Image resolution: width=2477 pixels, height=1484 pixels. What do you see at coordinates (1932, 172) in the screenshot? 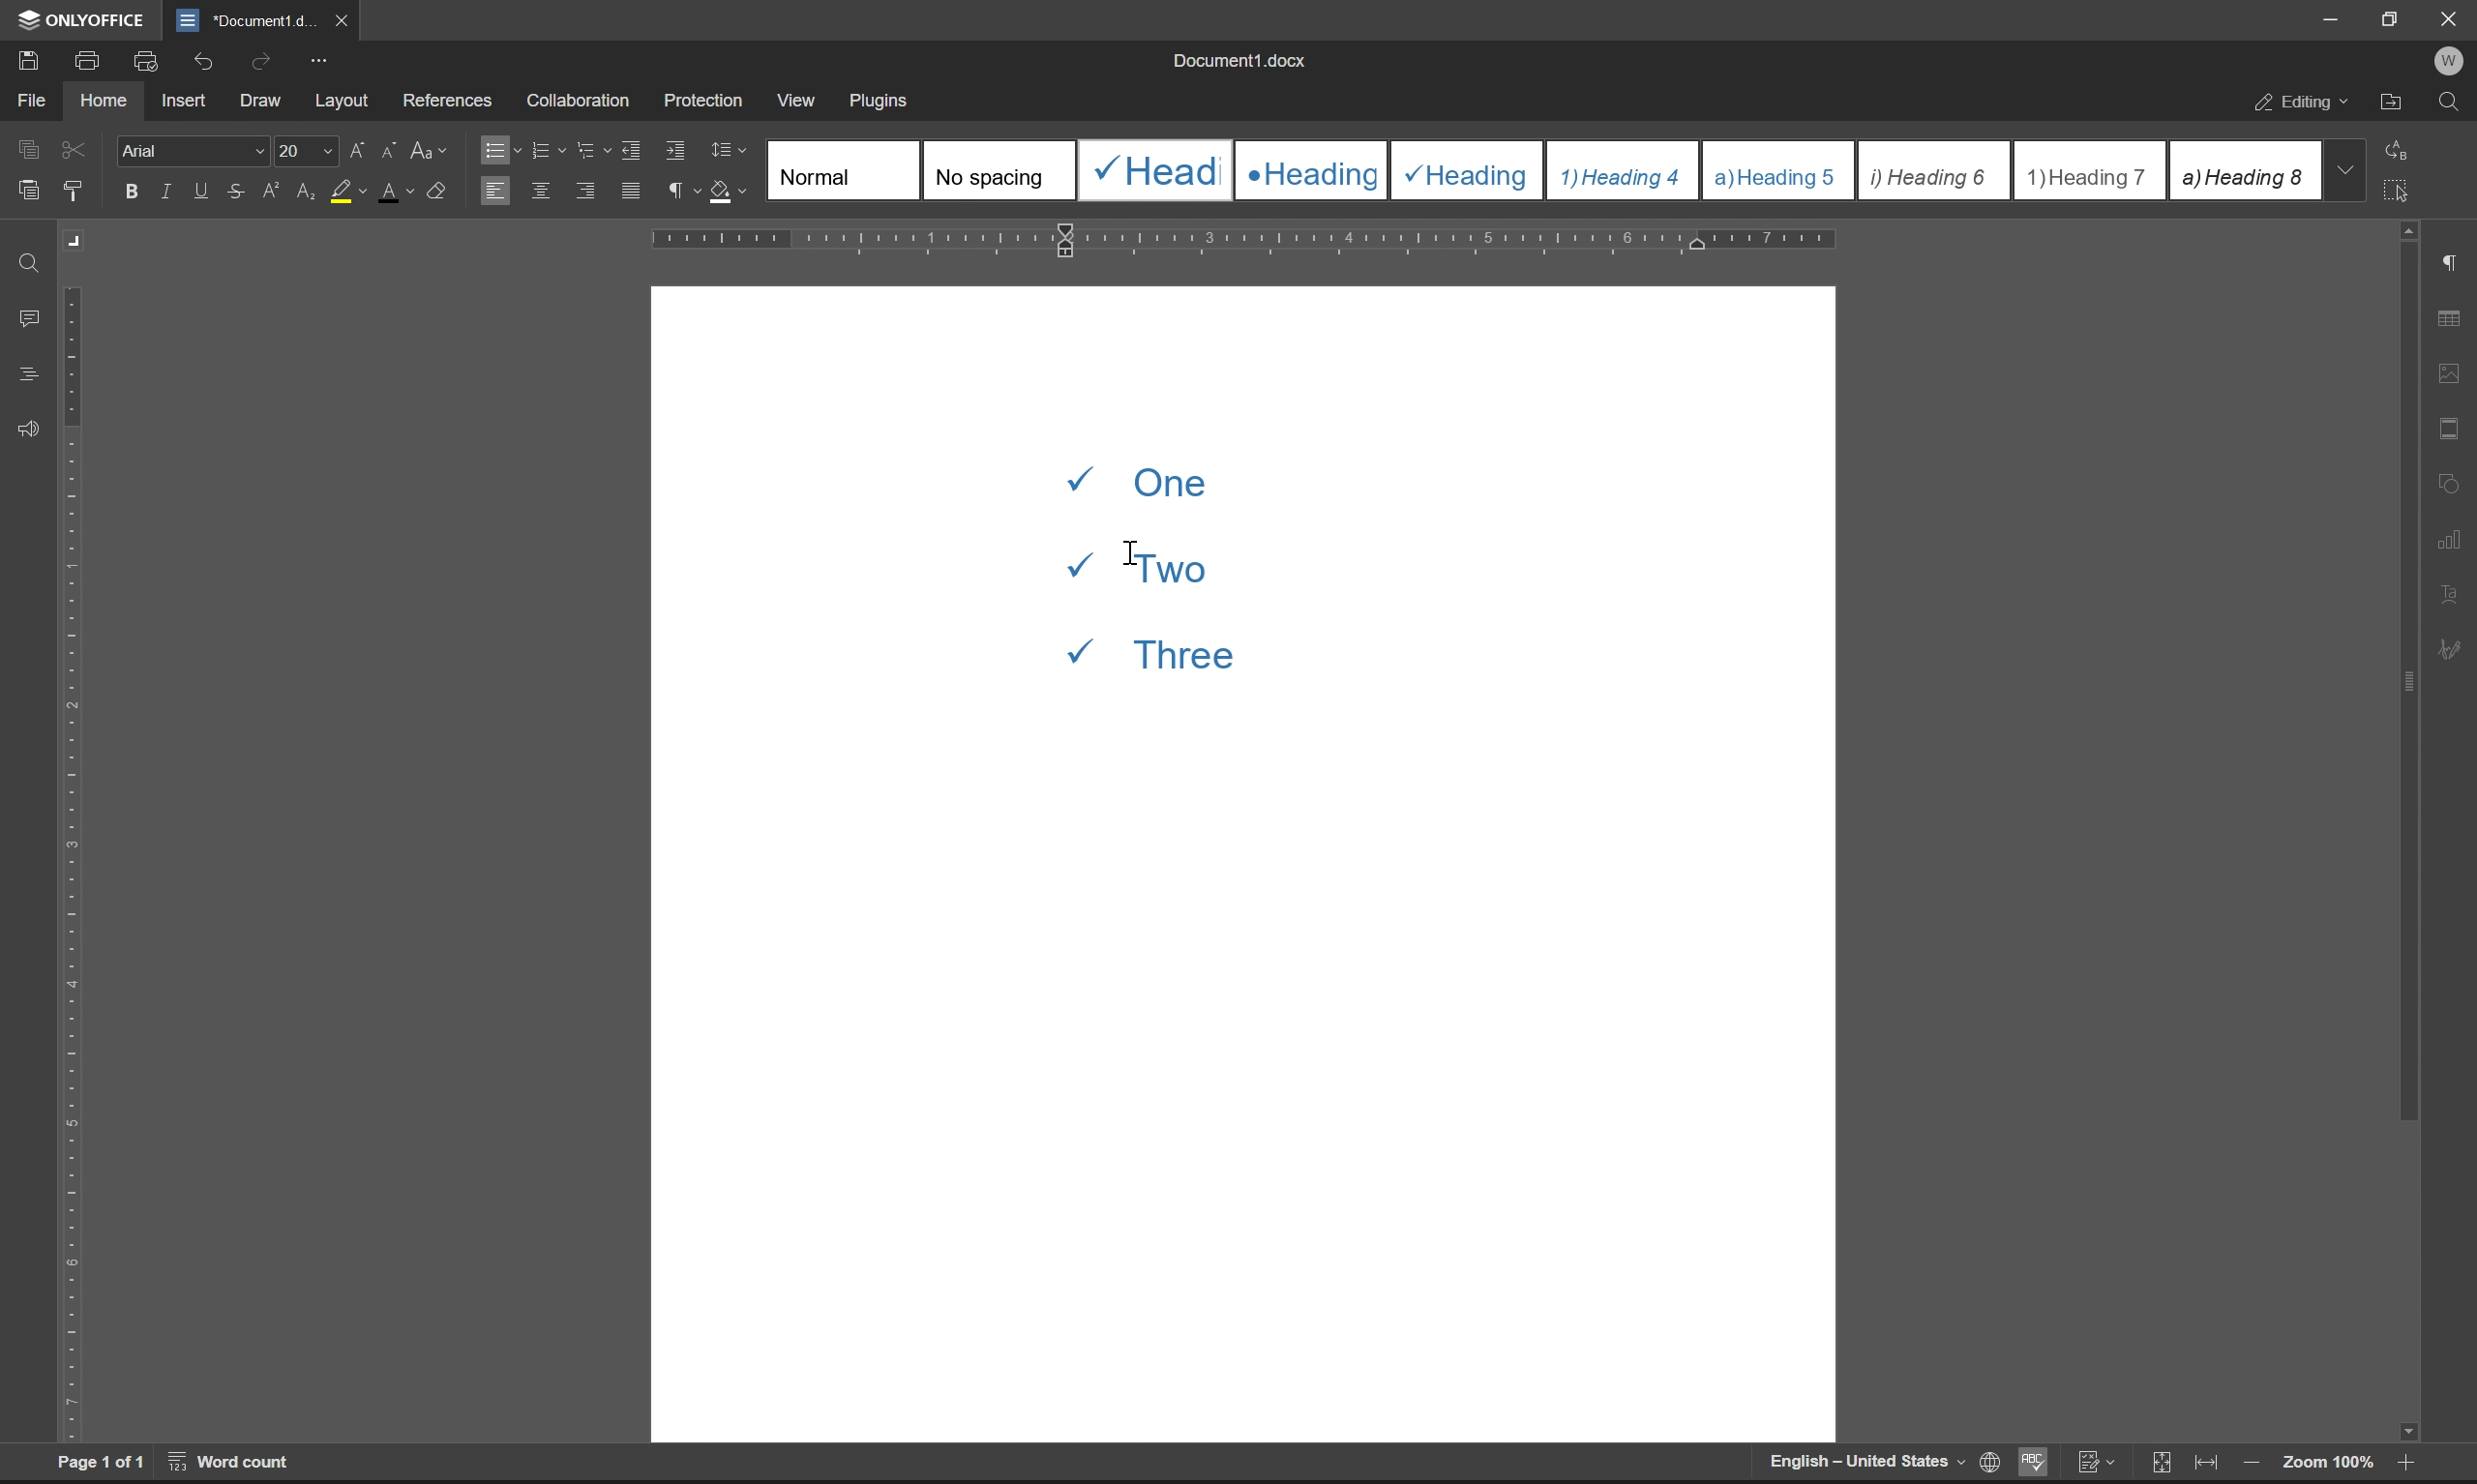
I see `Heading 6` at bounding box center [1932, 172].